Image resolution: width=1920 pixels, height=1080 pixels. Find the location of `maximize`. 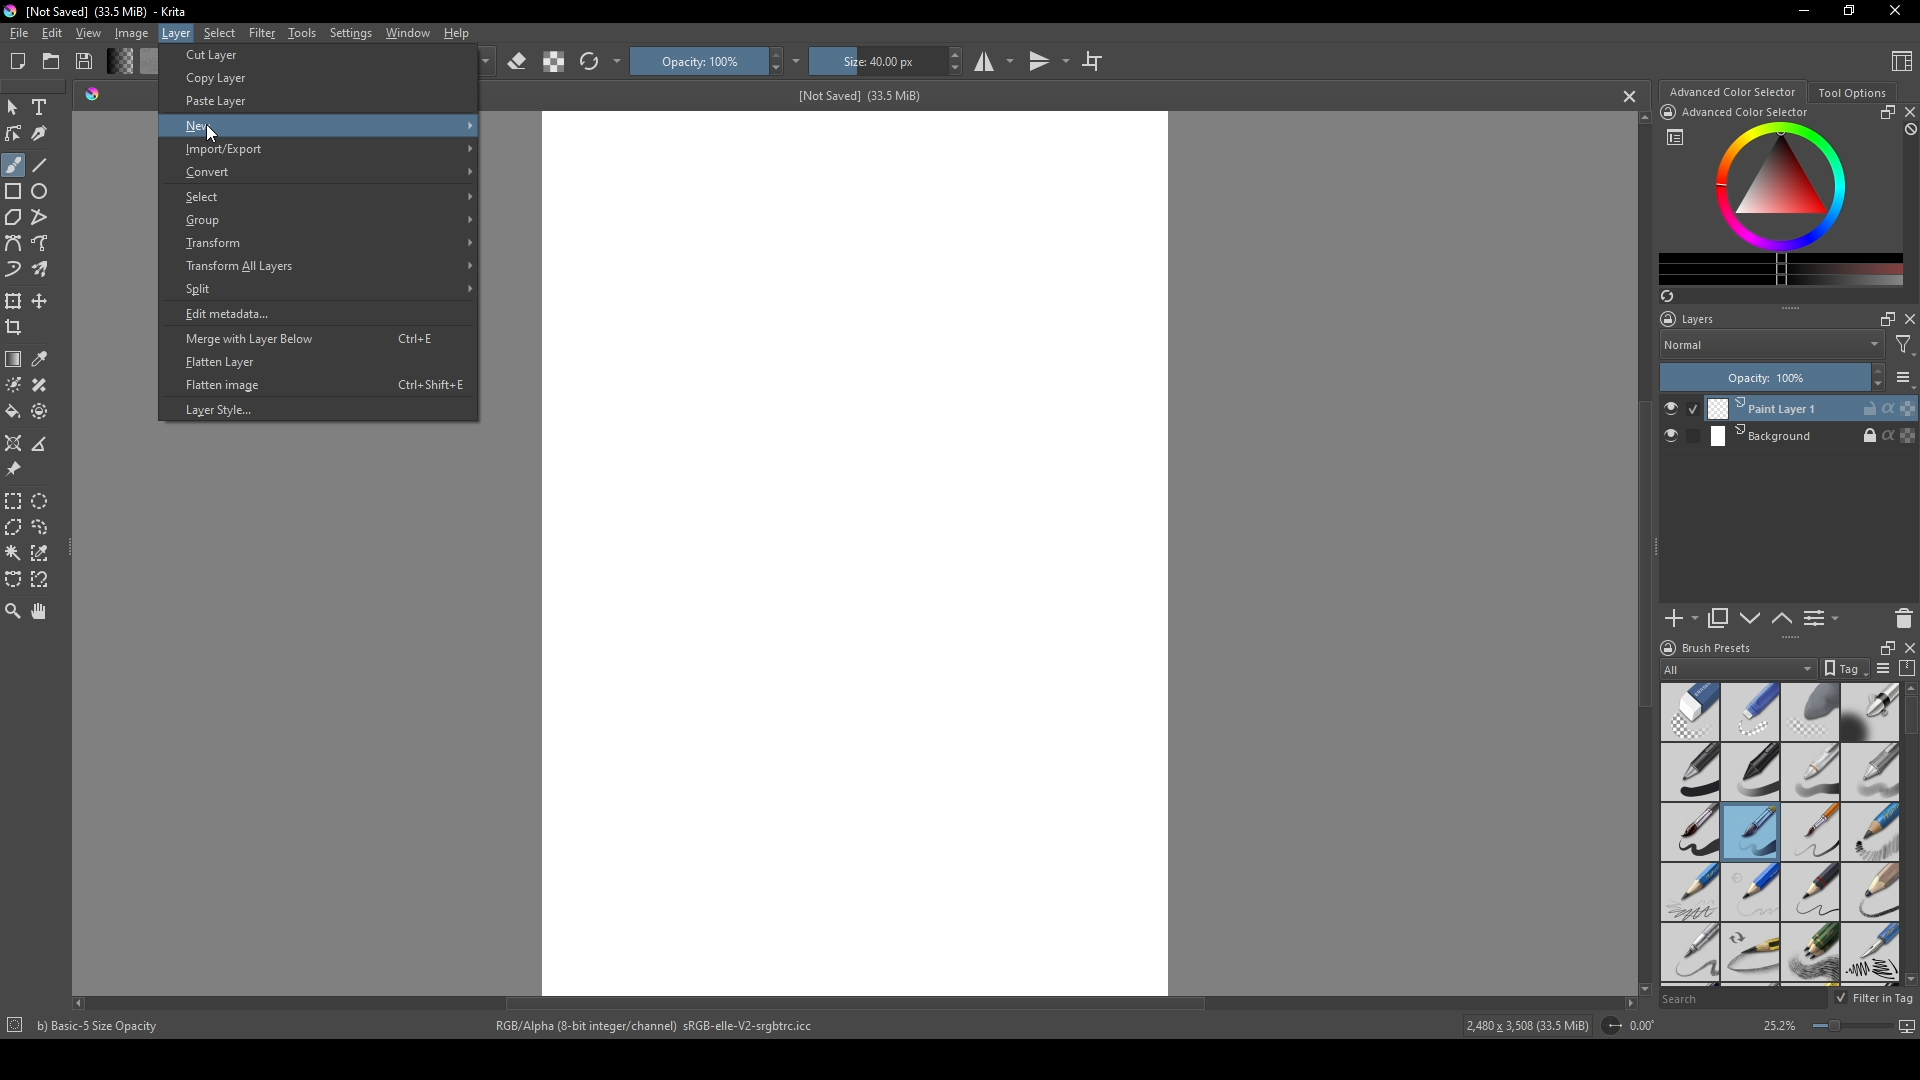

maximize is located at coordinates (1883, 318).